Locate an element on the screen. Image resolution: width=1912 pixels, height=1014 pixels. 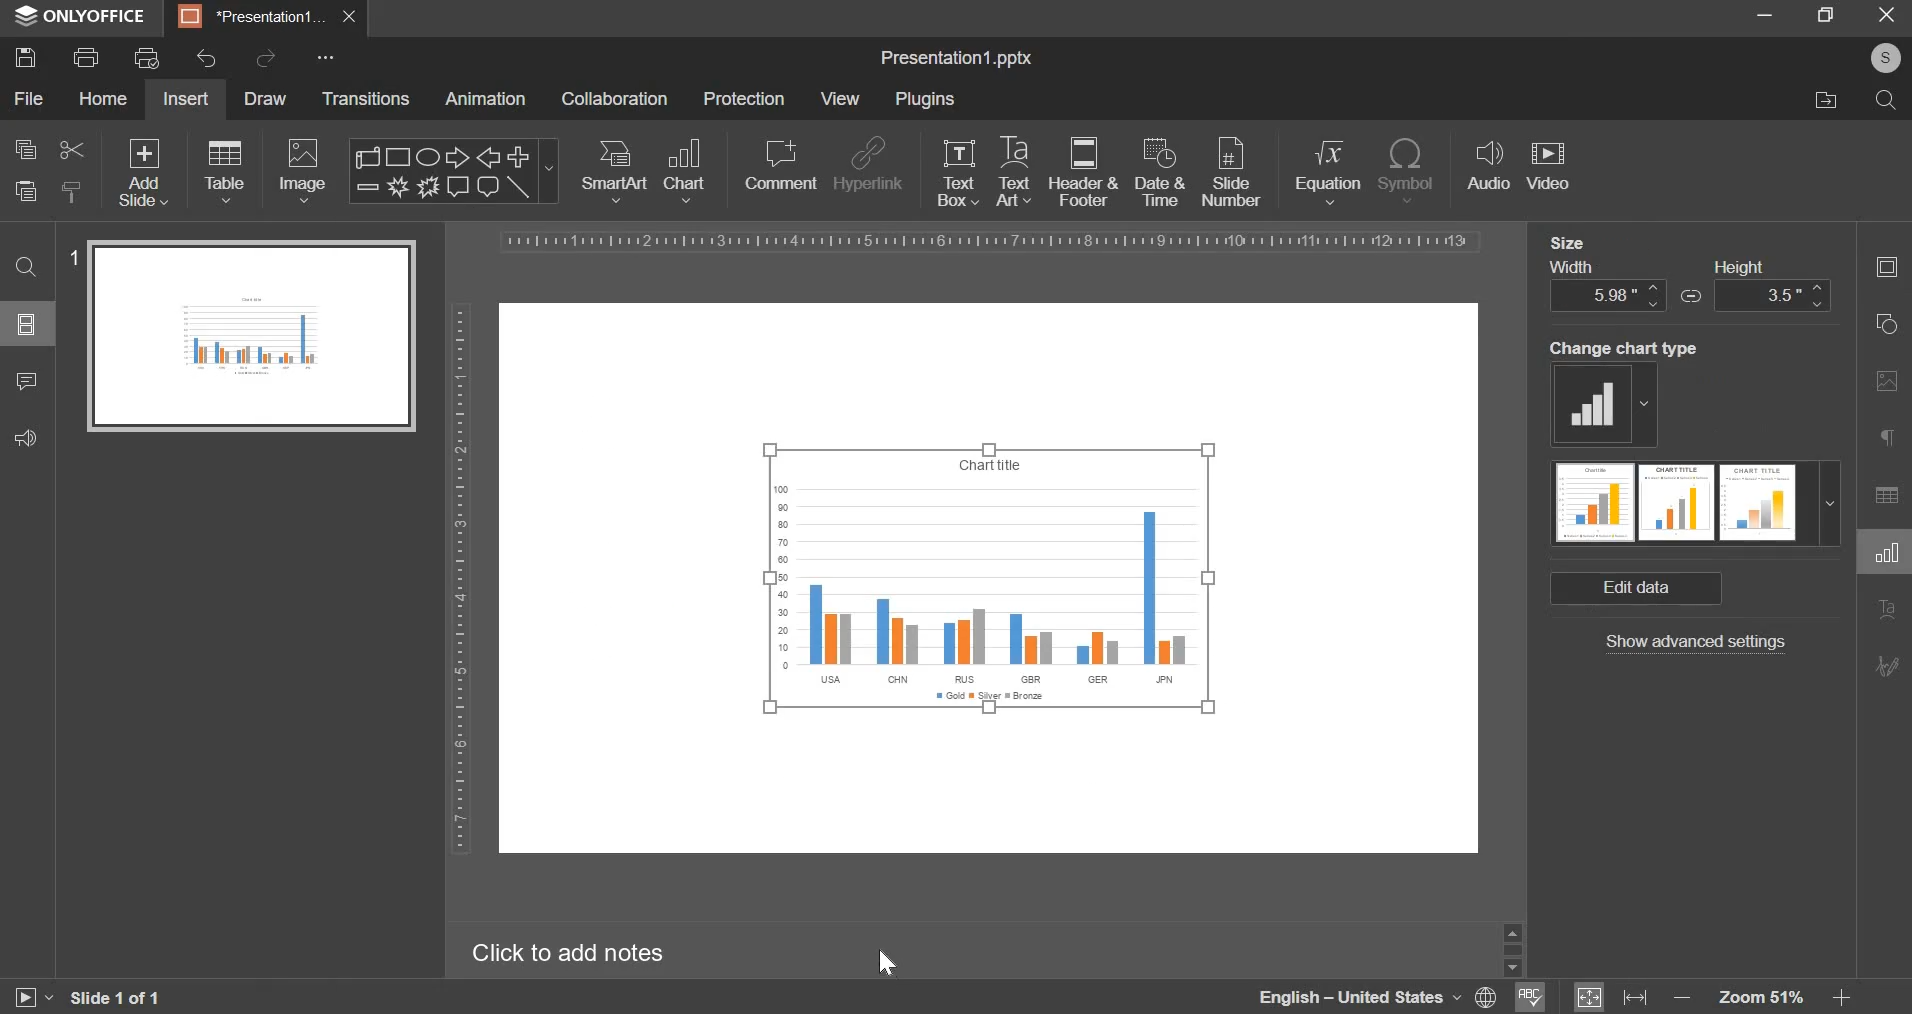
chart title is located at coordinates (988, 465).